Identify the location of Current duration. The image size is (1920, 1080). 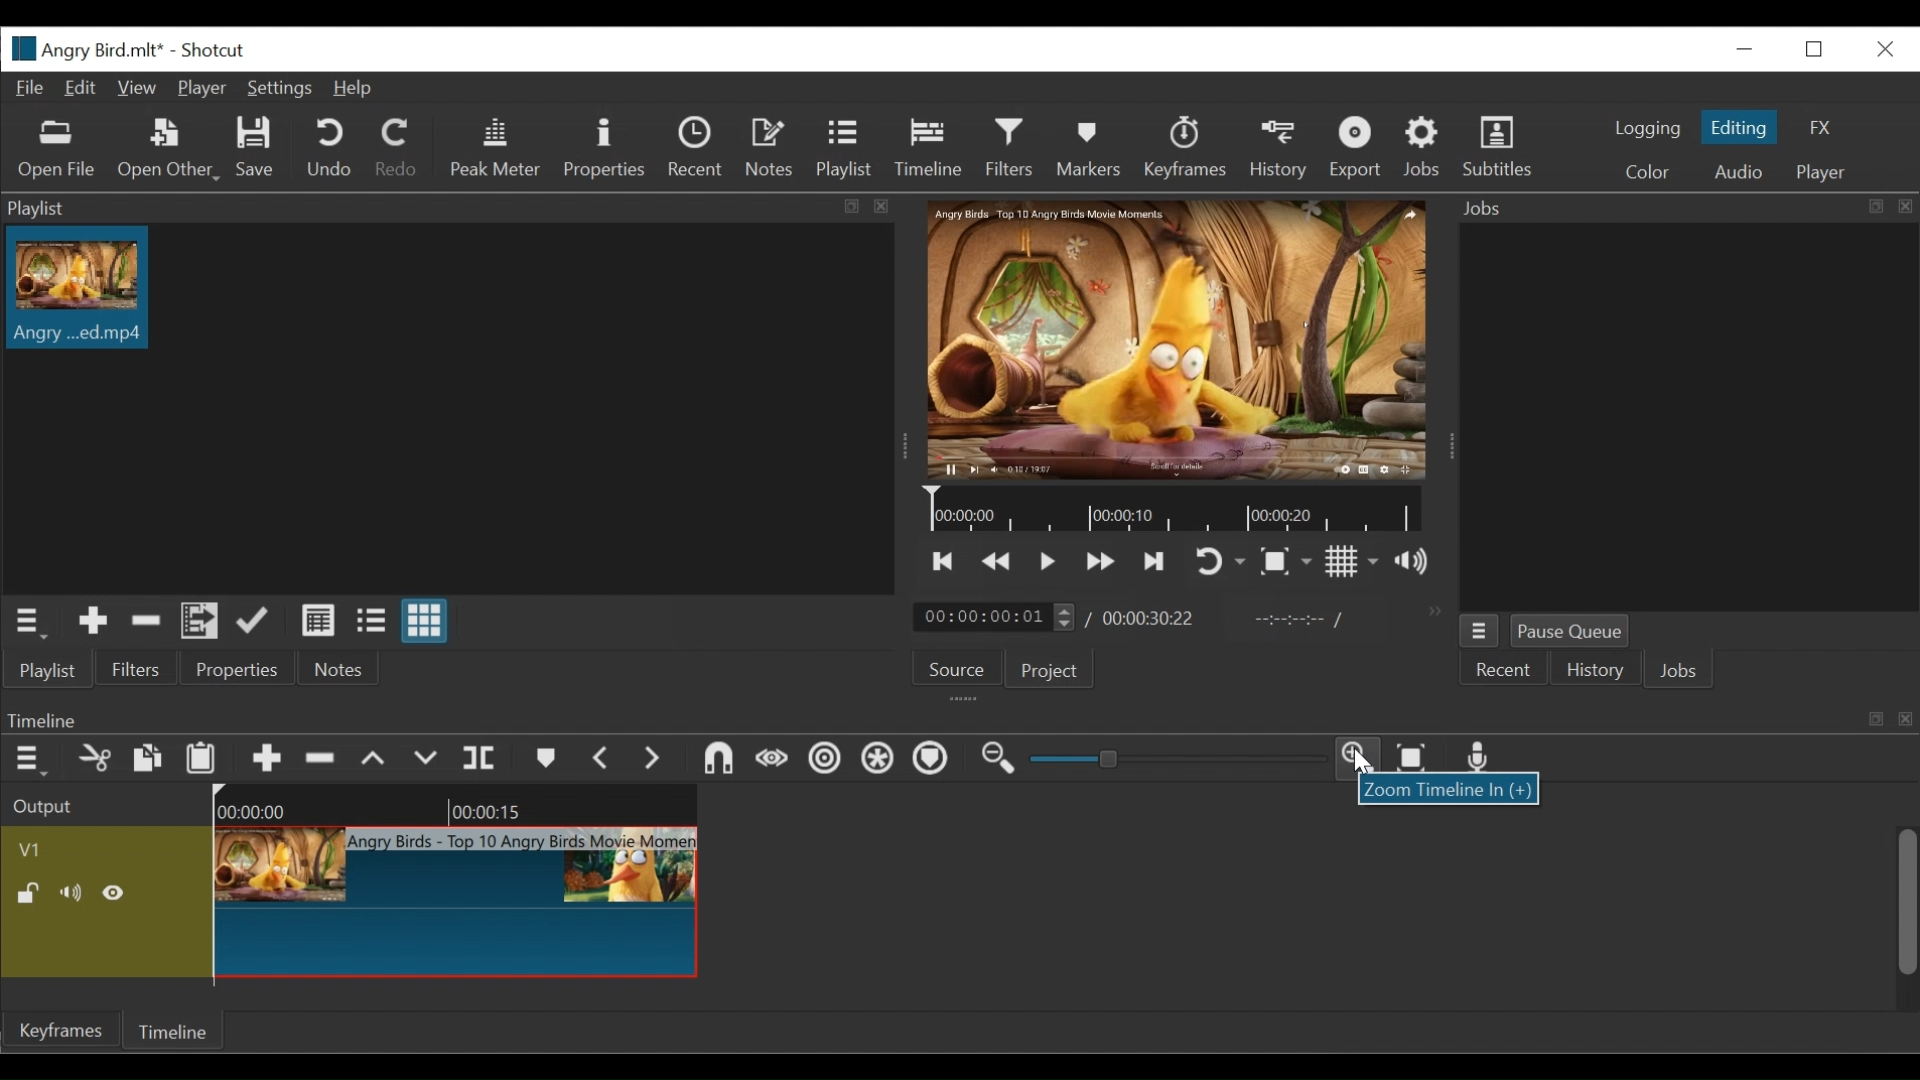
(999, 617).